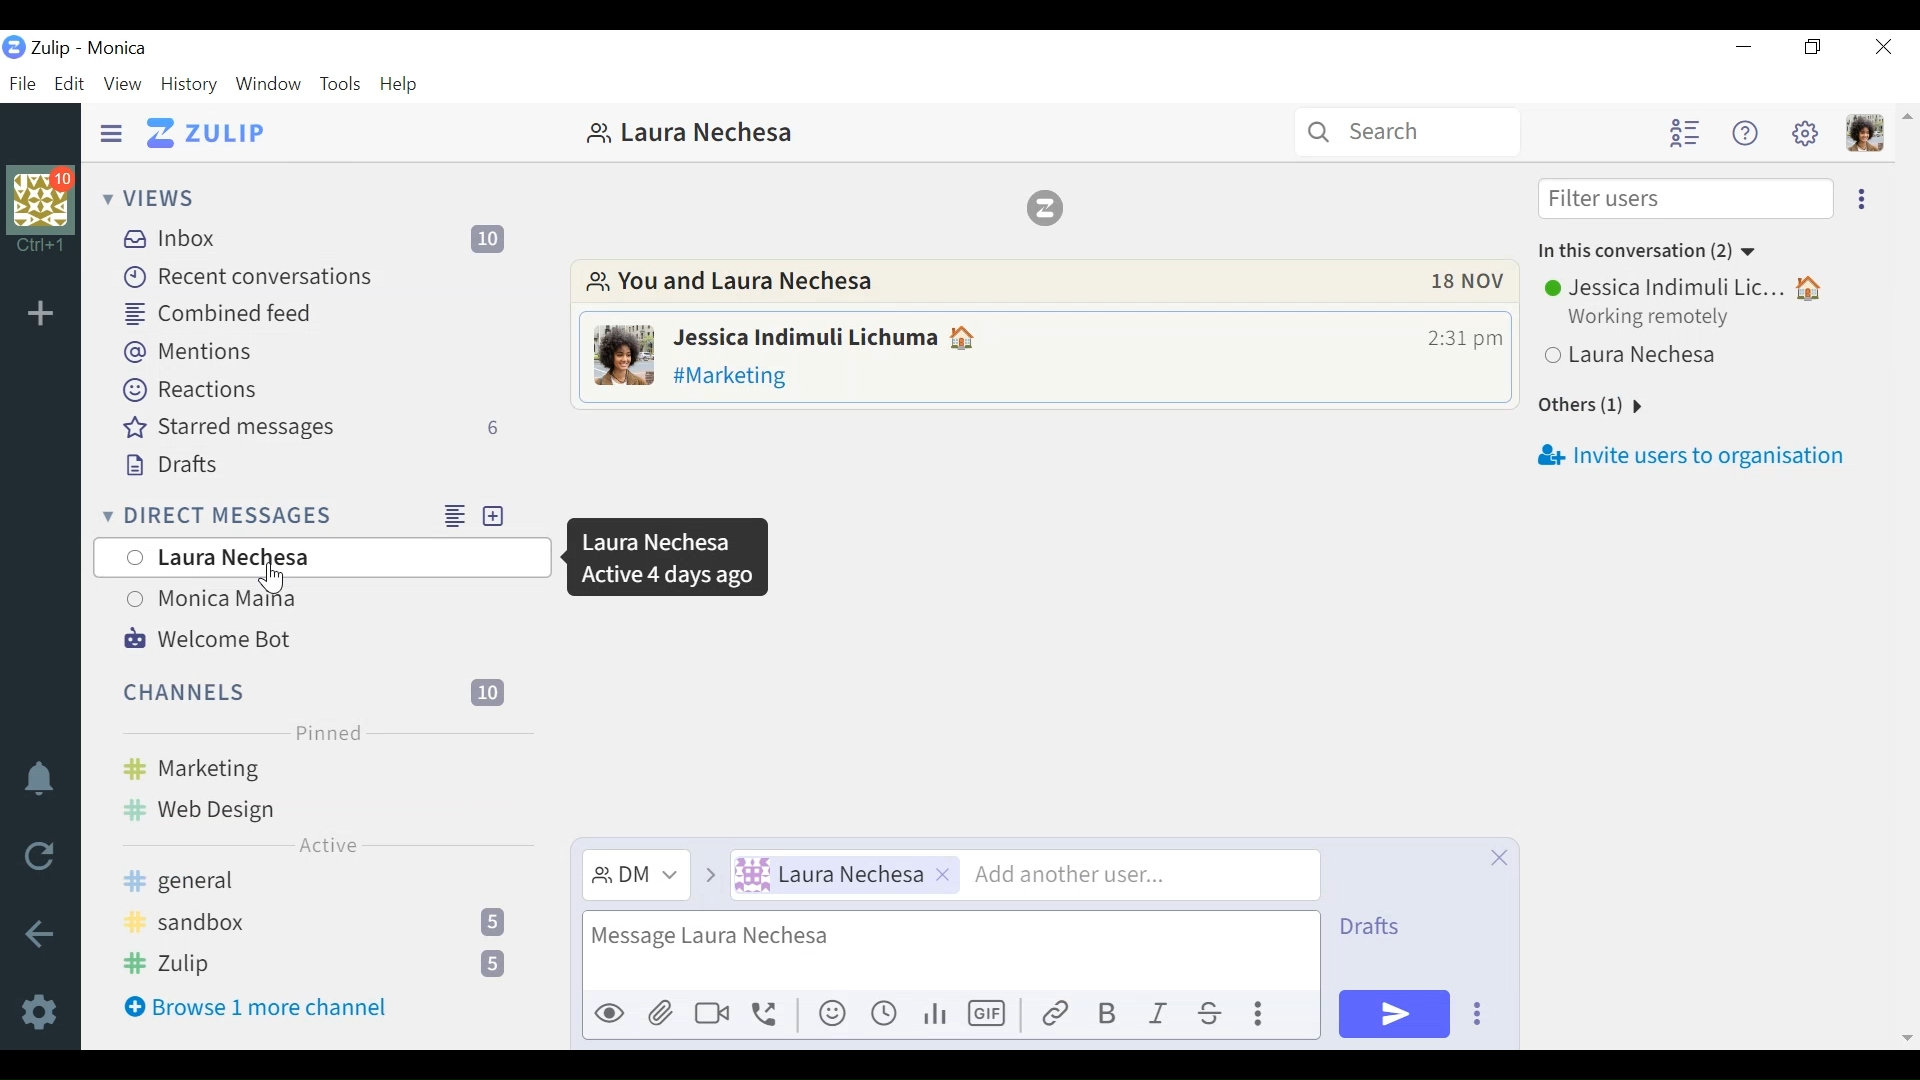  Describe the element at coordinates (835, 1013) in the screenshot. I see `Add emoji` at that location.